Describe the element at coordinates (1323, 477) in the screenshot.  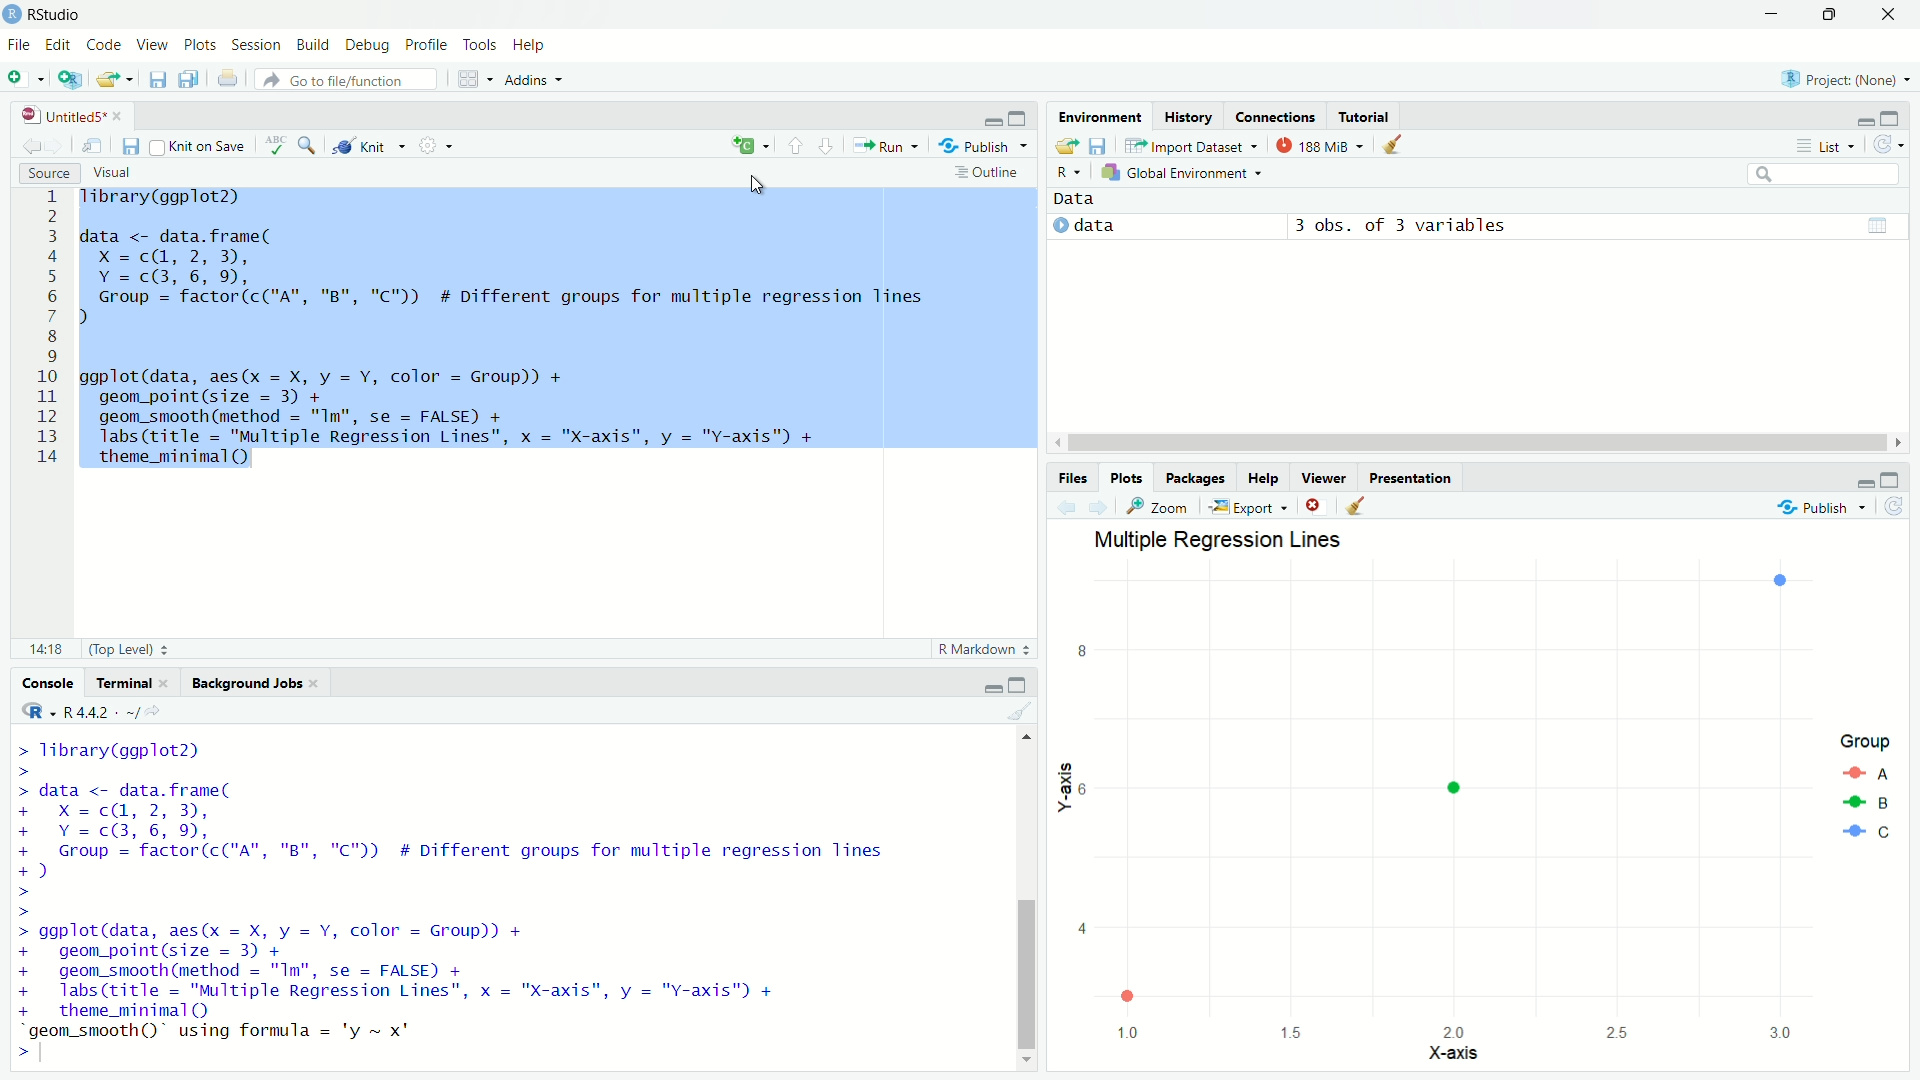
I see `Viewer` at that location.